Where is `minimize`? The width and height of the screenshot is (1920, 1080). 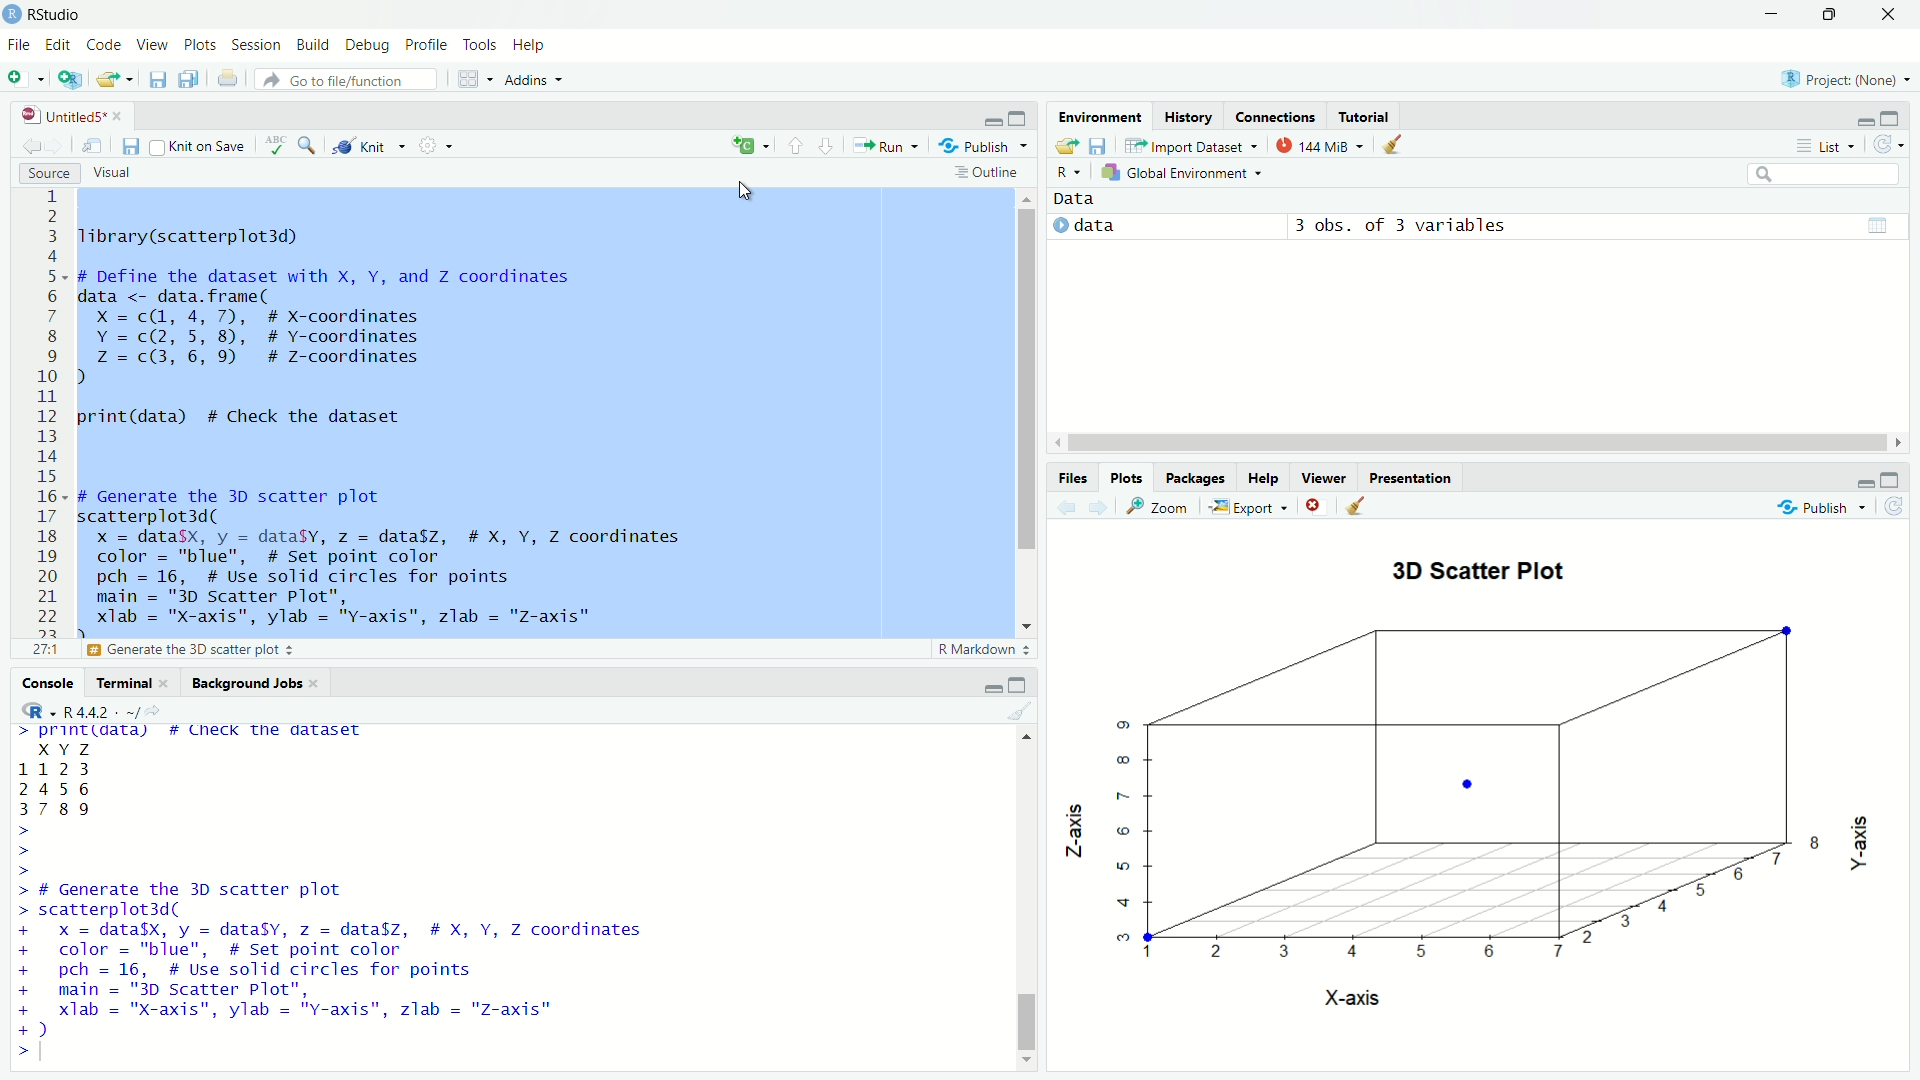 minimize is located at coordinates (991, 120).